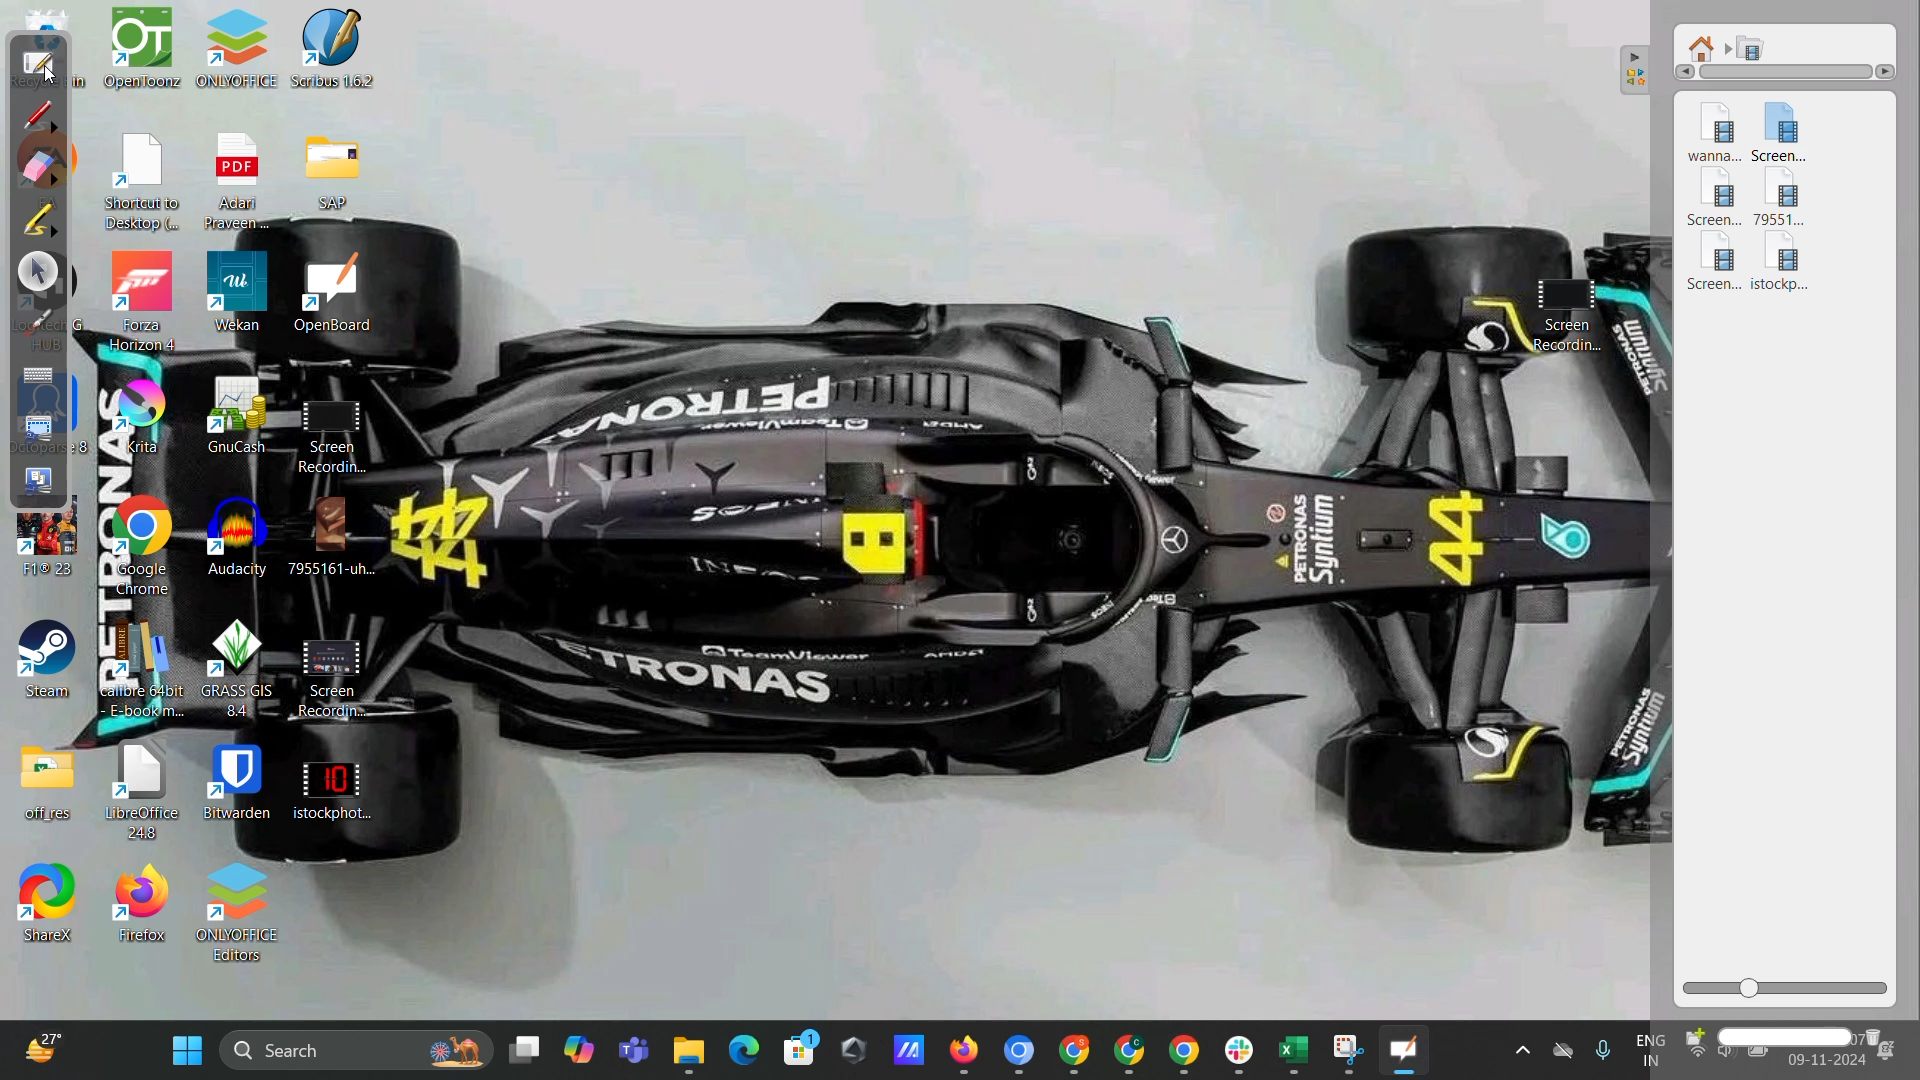  Describe the element at coordinates (337, 171) in the screenshot. I see `SAP` at that location.